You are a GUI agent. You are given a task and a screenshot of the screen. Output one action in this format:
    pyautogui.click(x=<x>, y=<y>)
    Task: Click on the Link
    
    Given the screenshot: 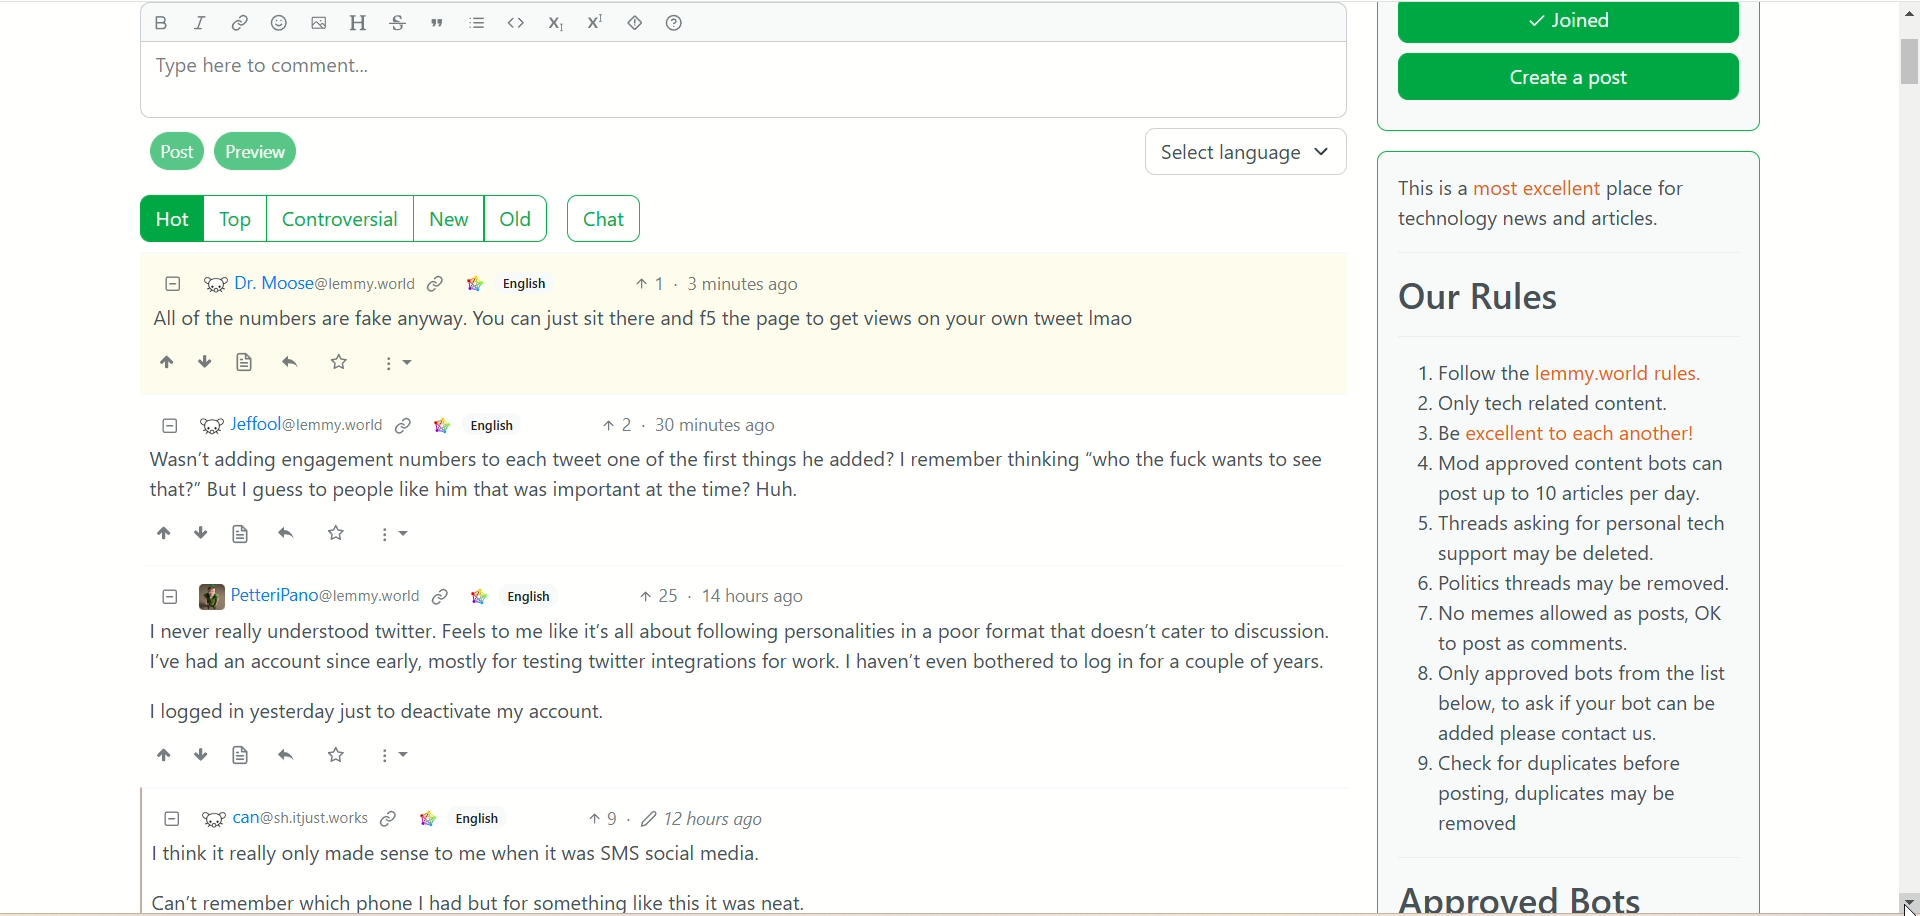 What is the action you would take?
    pyautogui.click(x=441, y=597)
    